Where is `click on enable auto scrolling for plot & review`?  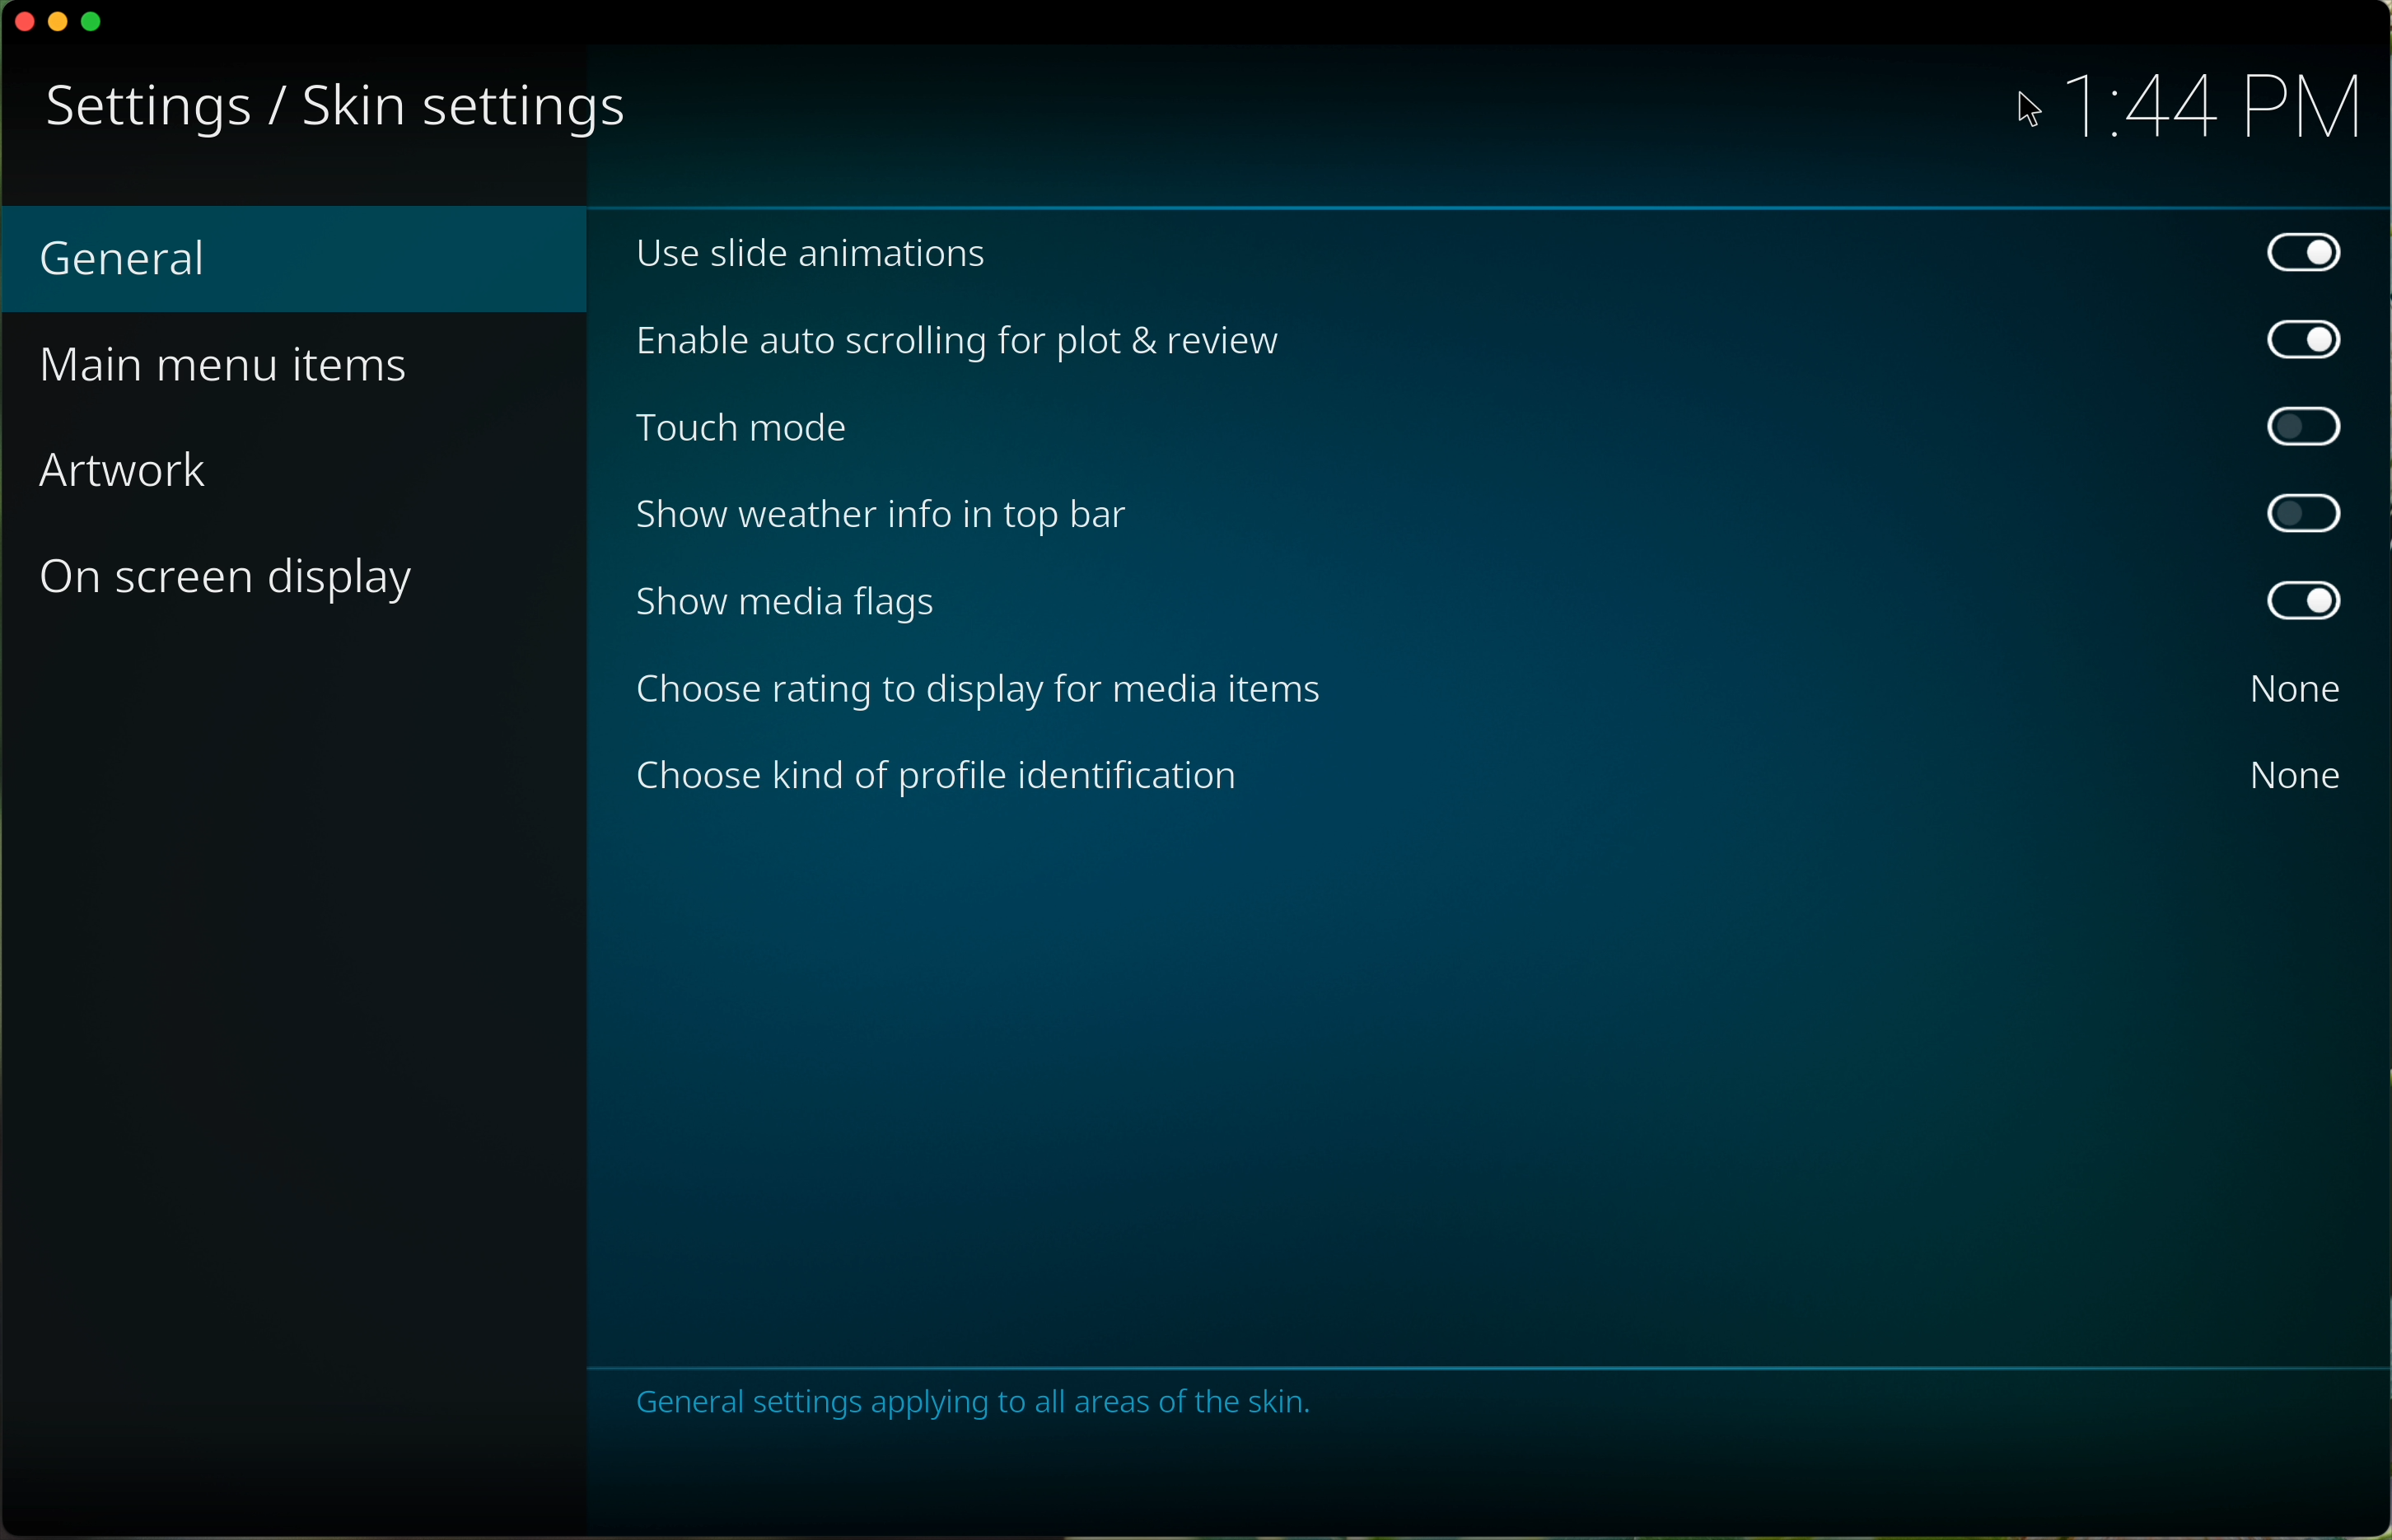 click on enable auto scrolling for plot & review is located at coordinates (1492, 342).